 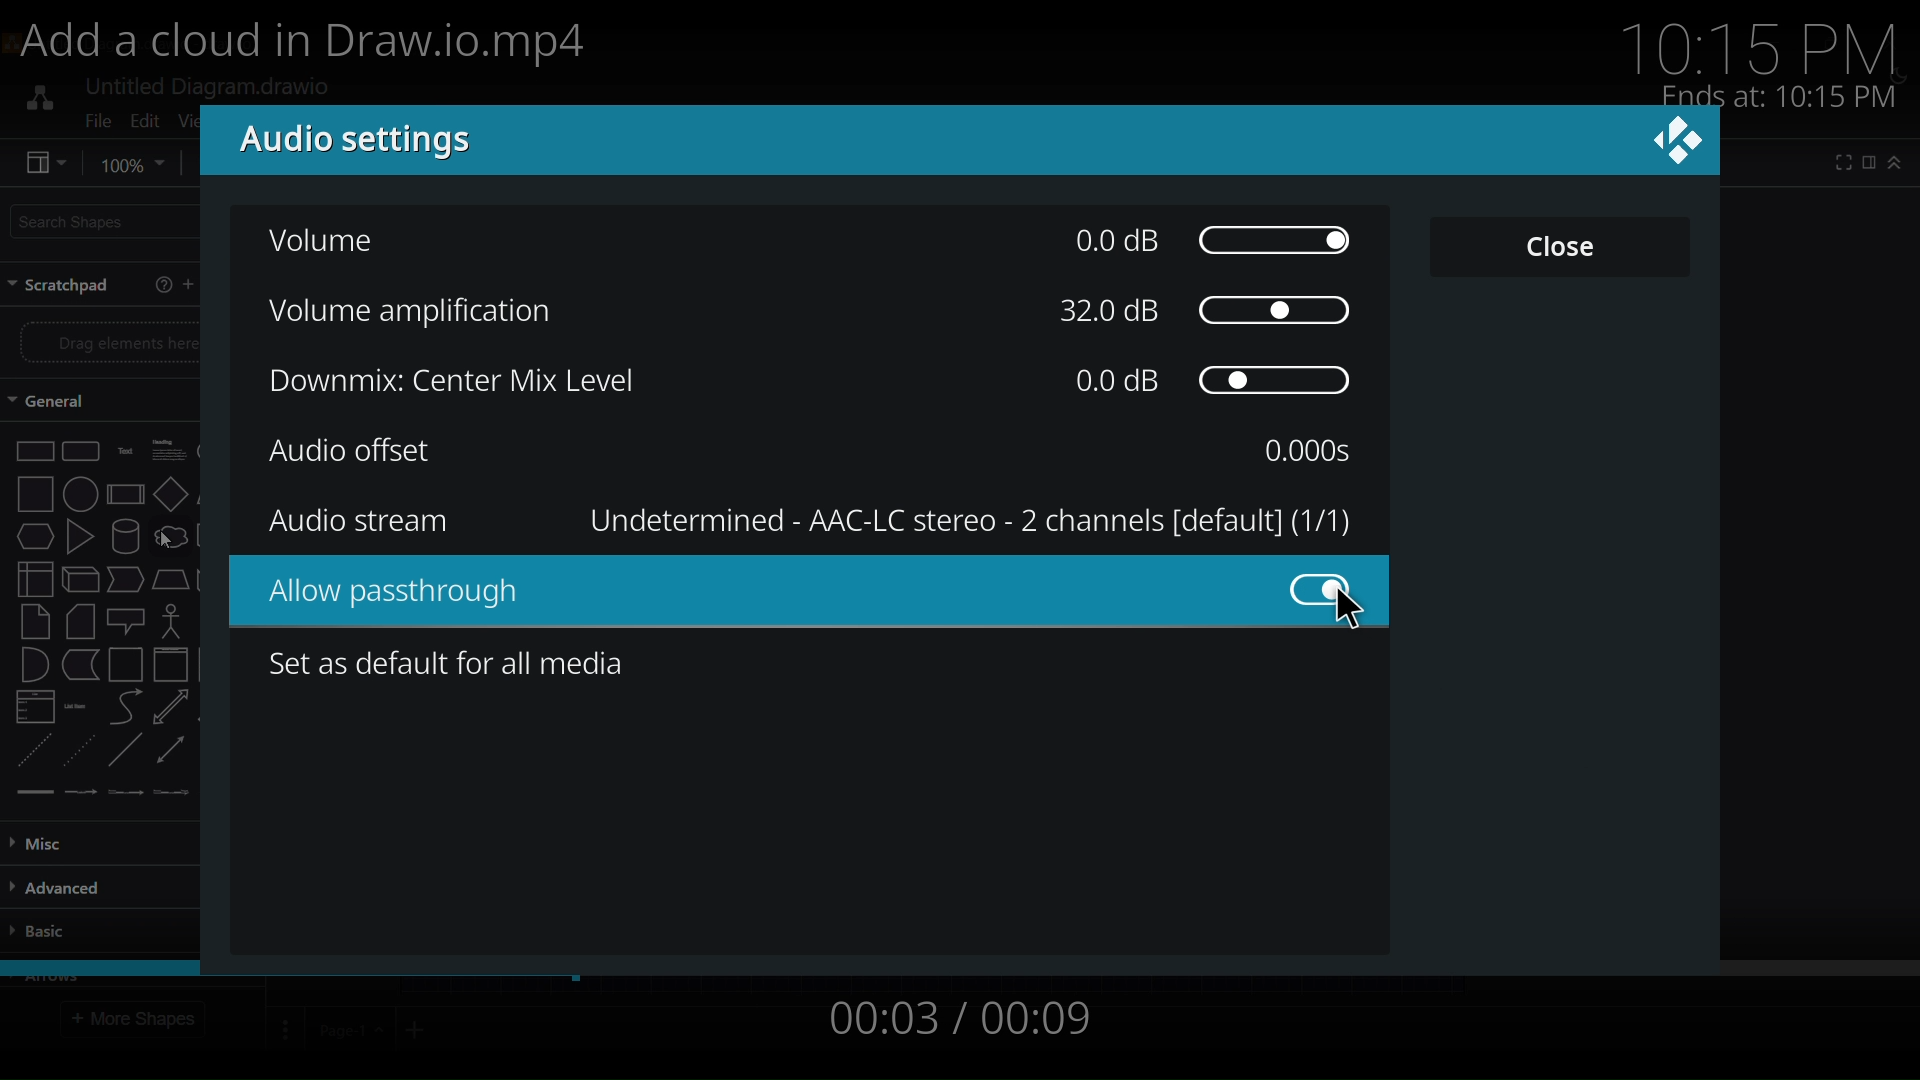 I want to click on 00dB , so click(x=1211, y=239).